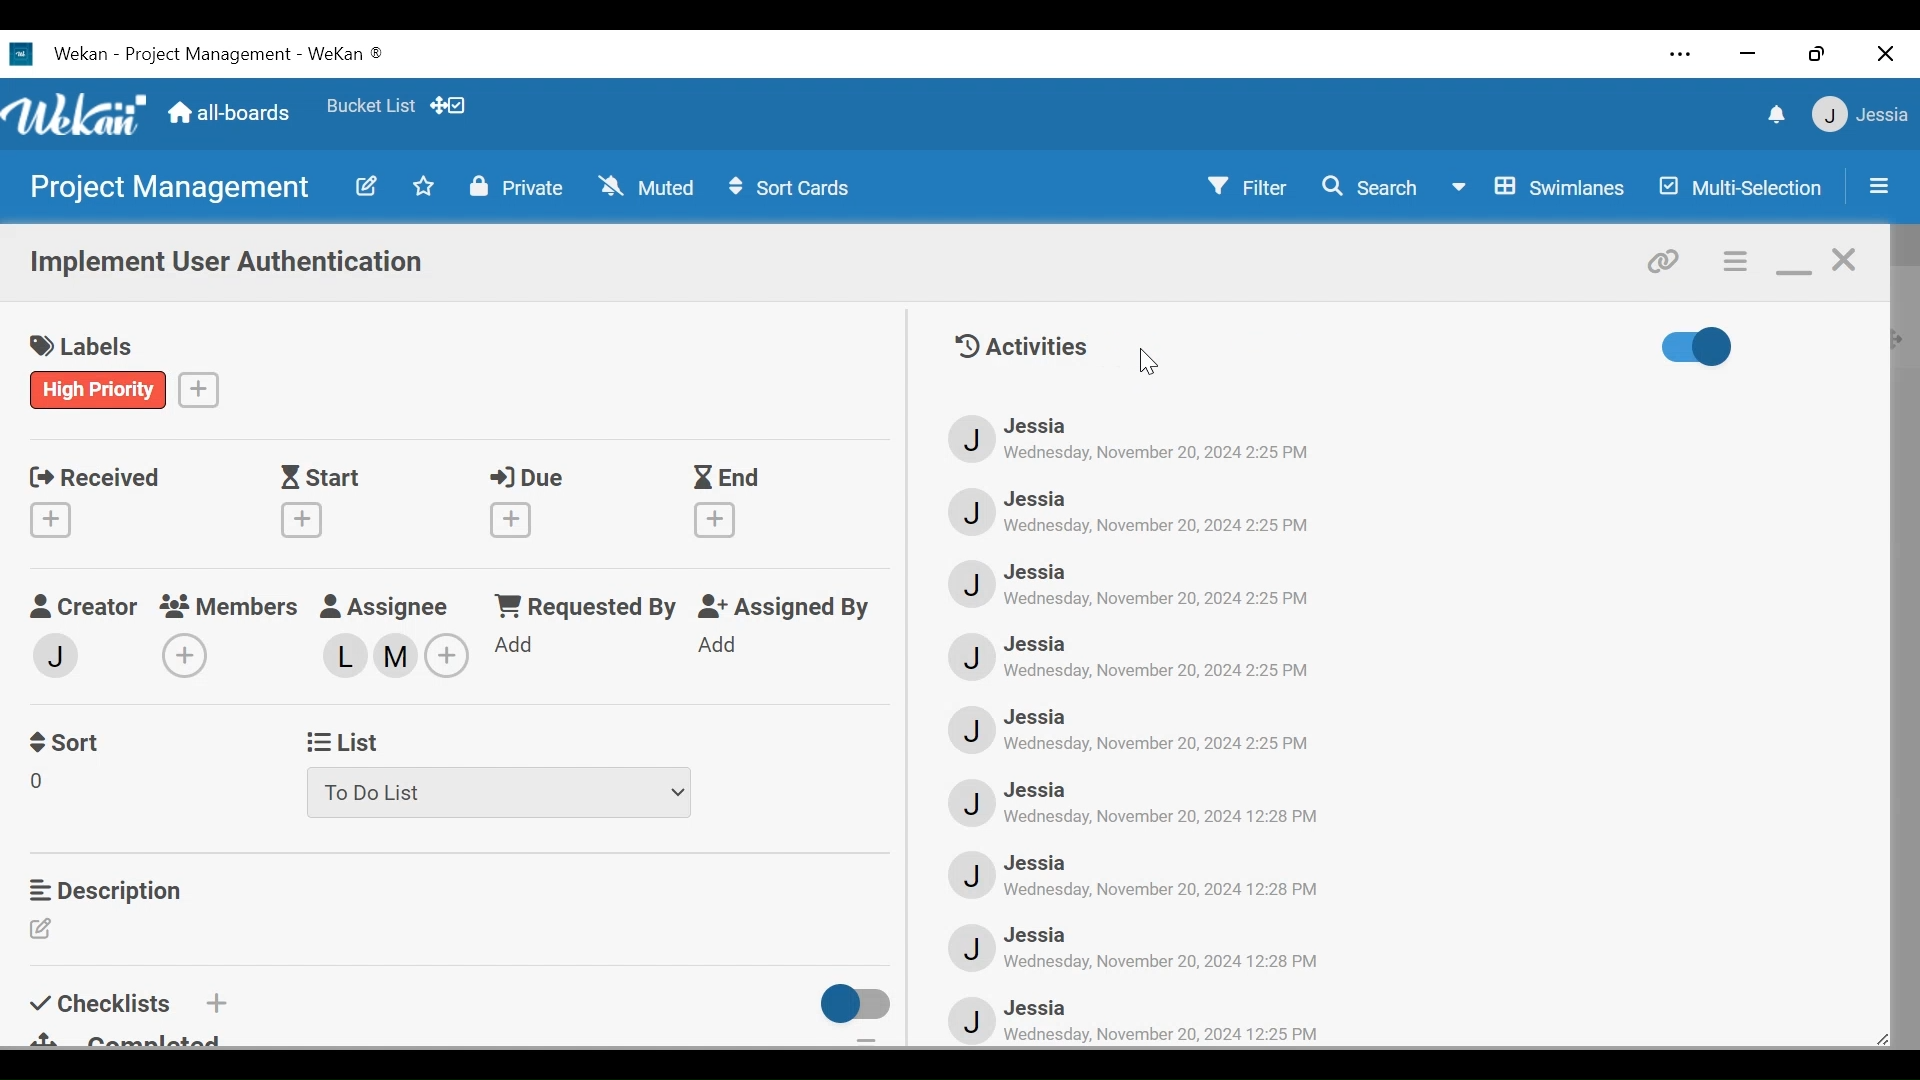 The image size is (1920, 1080). Describe the element at coordinates (78, 118) in the screenshot. I see `Wekan logo` at that location.